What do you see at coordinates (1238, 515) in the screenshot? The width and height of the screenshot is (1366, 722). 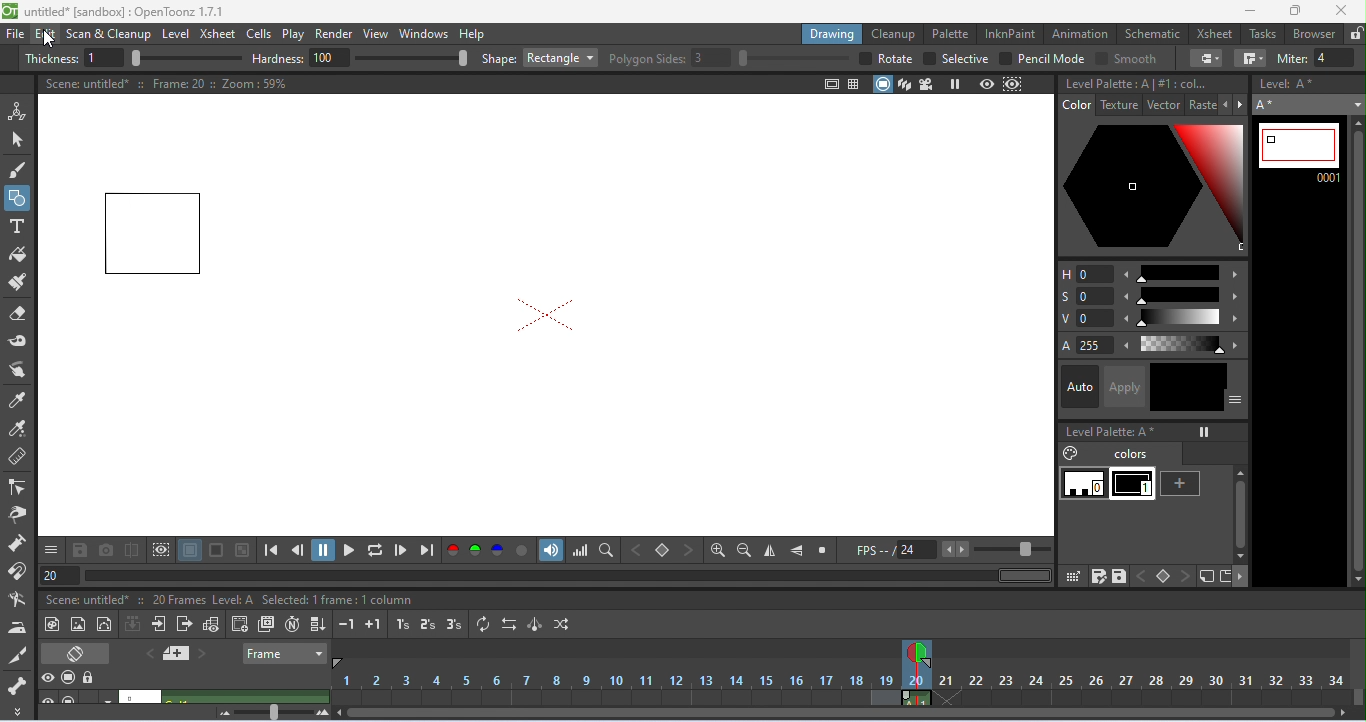 I see `vertical scroll` at bounding box center [1238, 515].